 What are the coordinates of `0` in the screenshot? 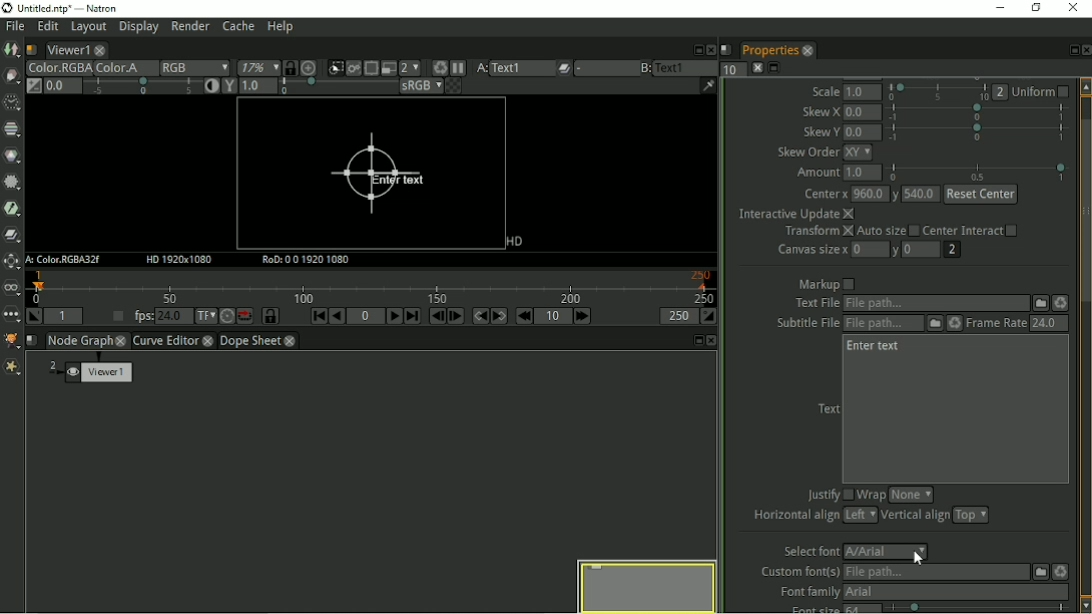 It's located at (871, 250).